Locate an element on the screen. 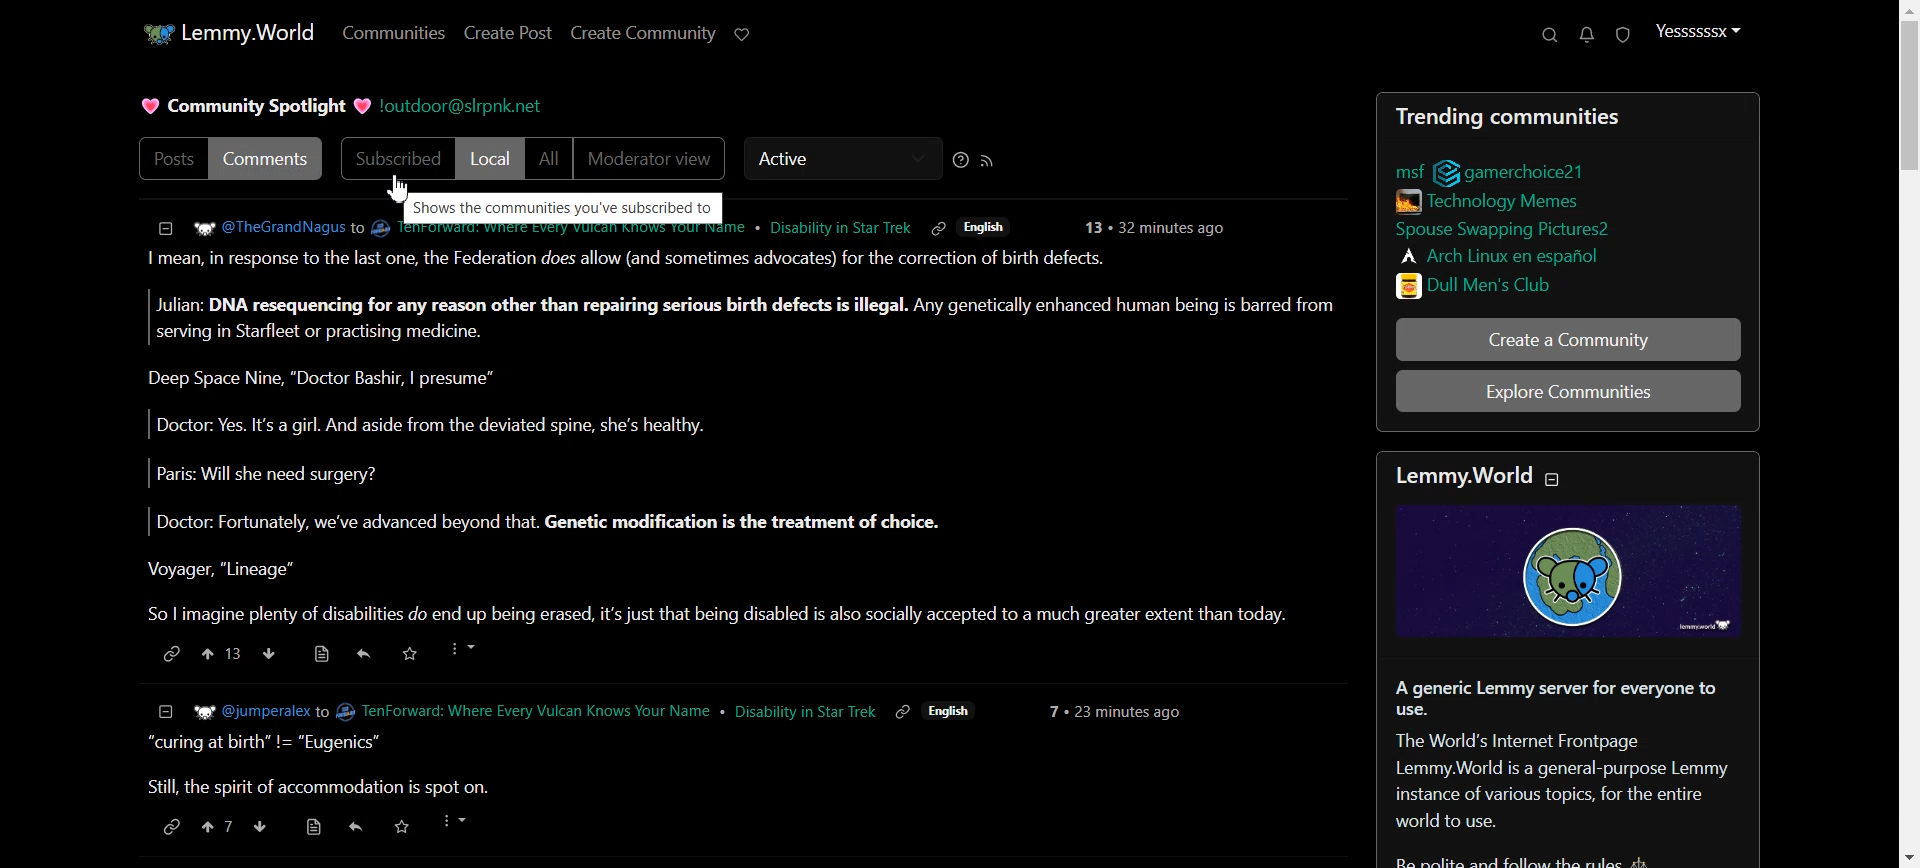  username is located at coordinates (229, 709).